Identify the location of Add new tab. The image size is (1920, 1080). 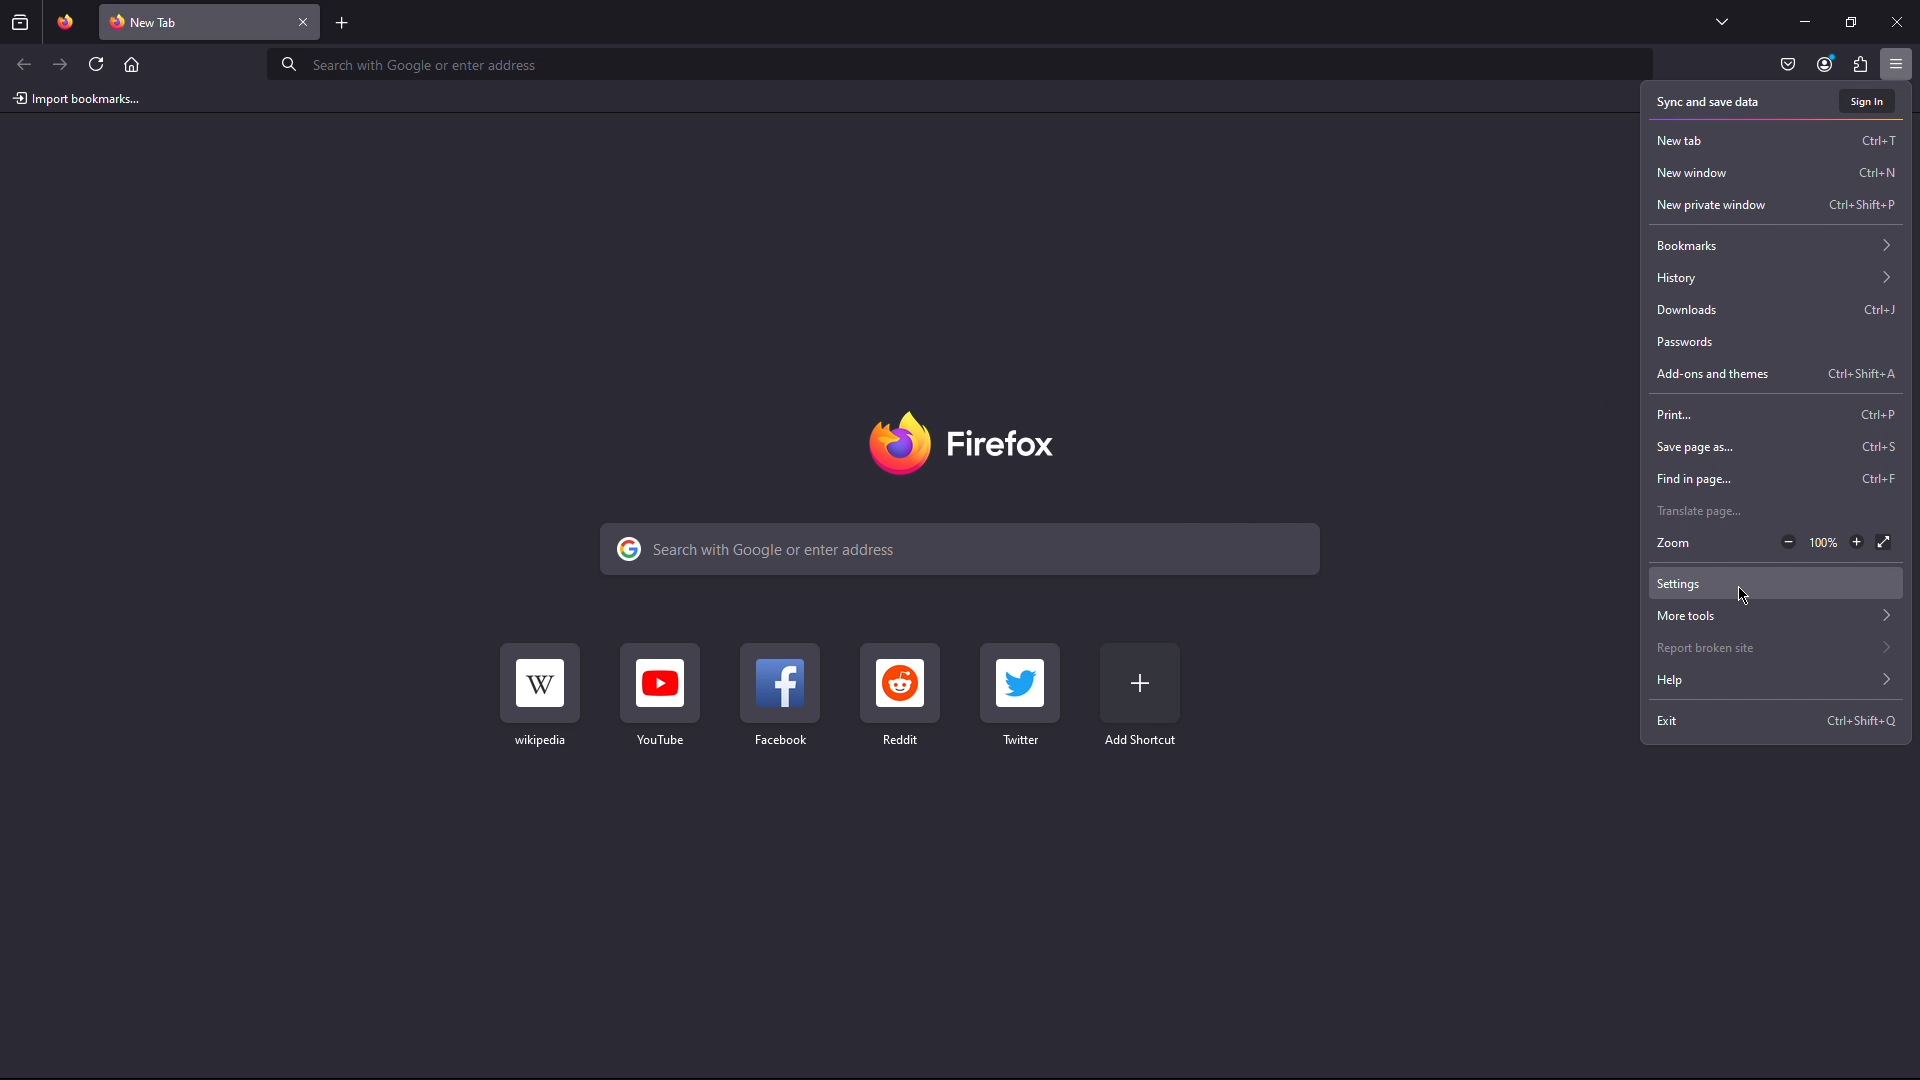
(343, 22).